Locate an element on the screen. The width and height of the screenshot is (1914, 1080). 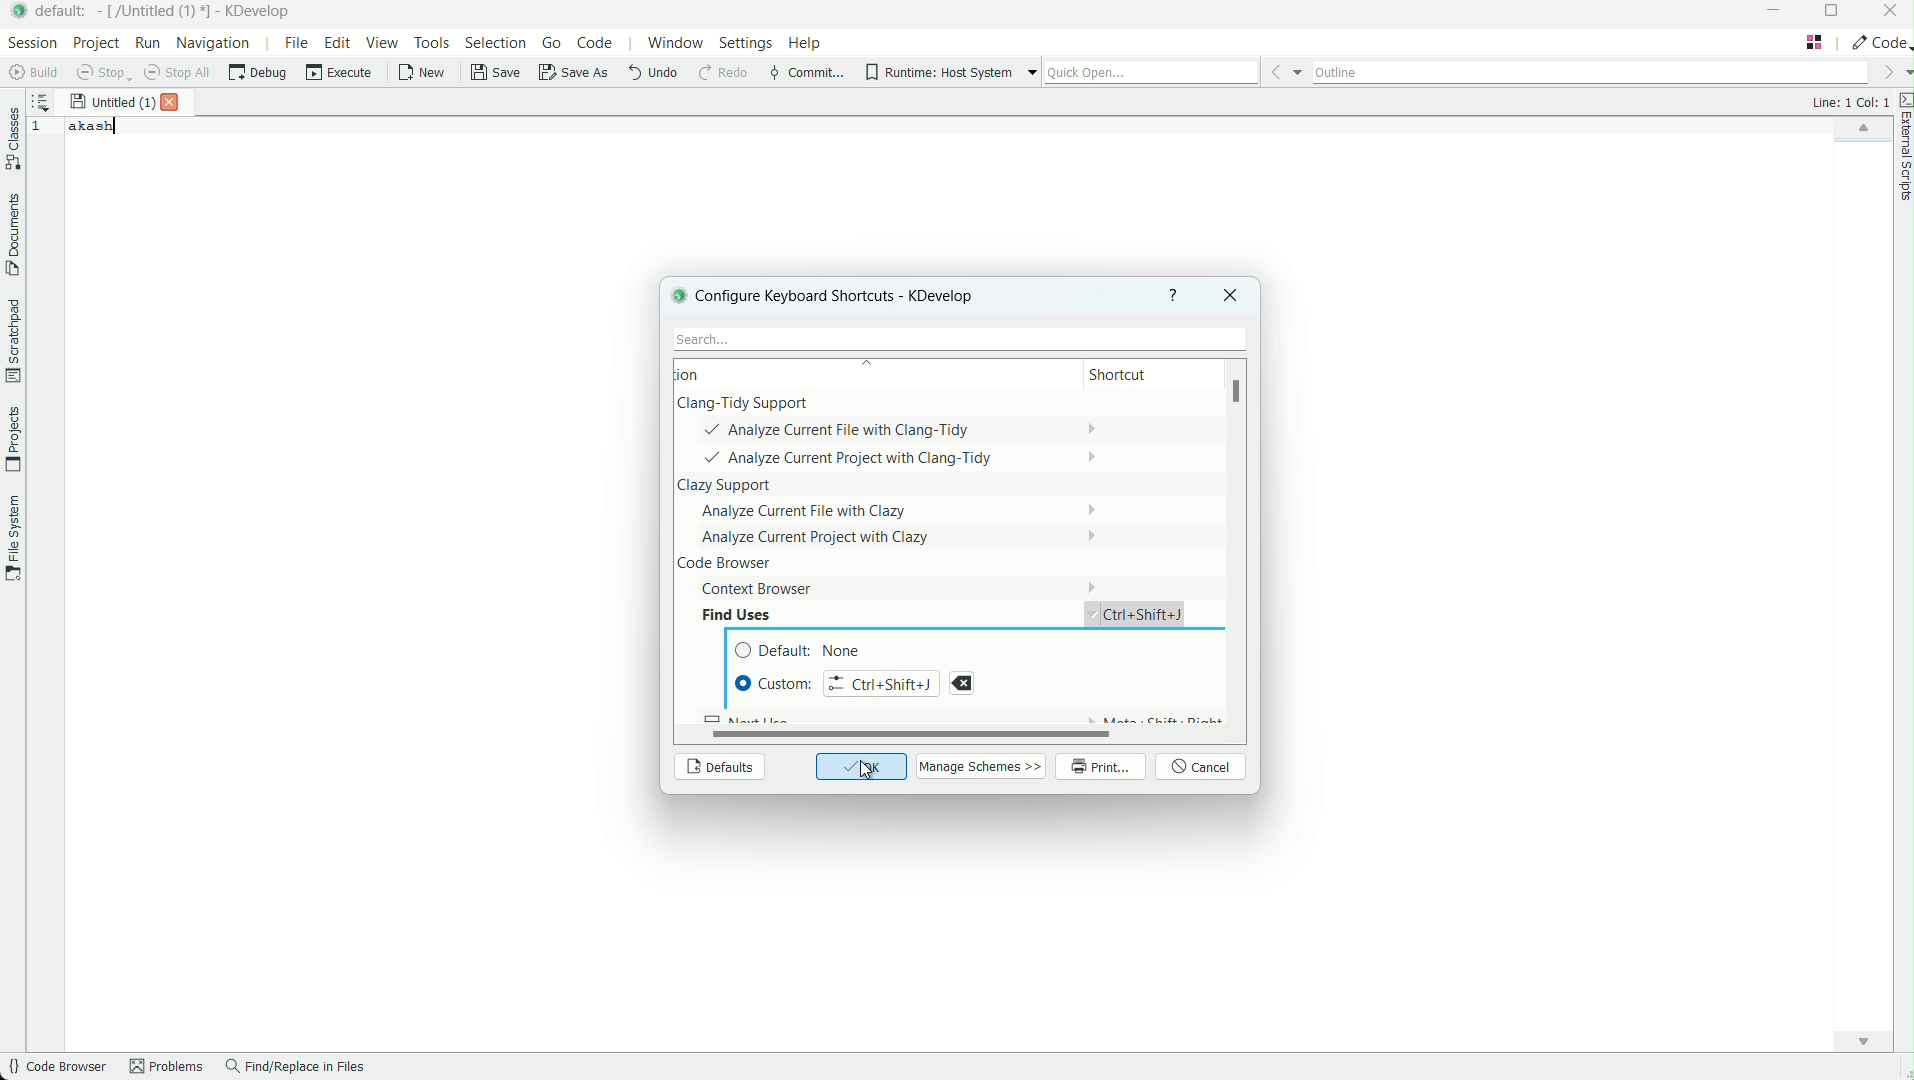
projects is located at coordinates (12, 440).